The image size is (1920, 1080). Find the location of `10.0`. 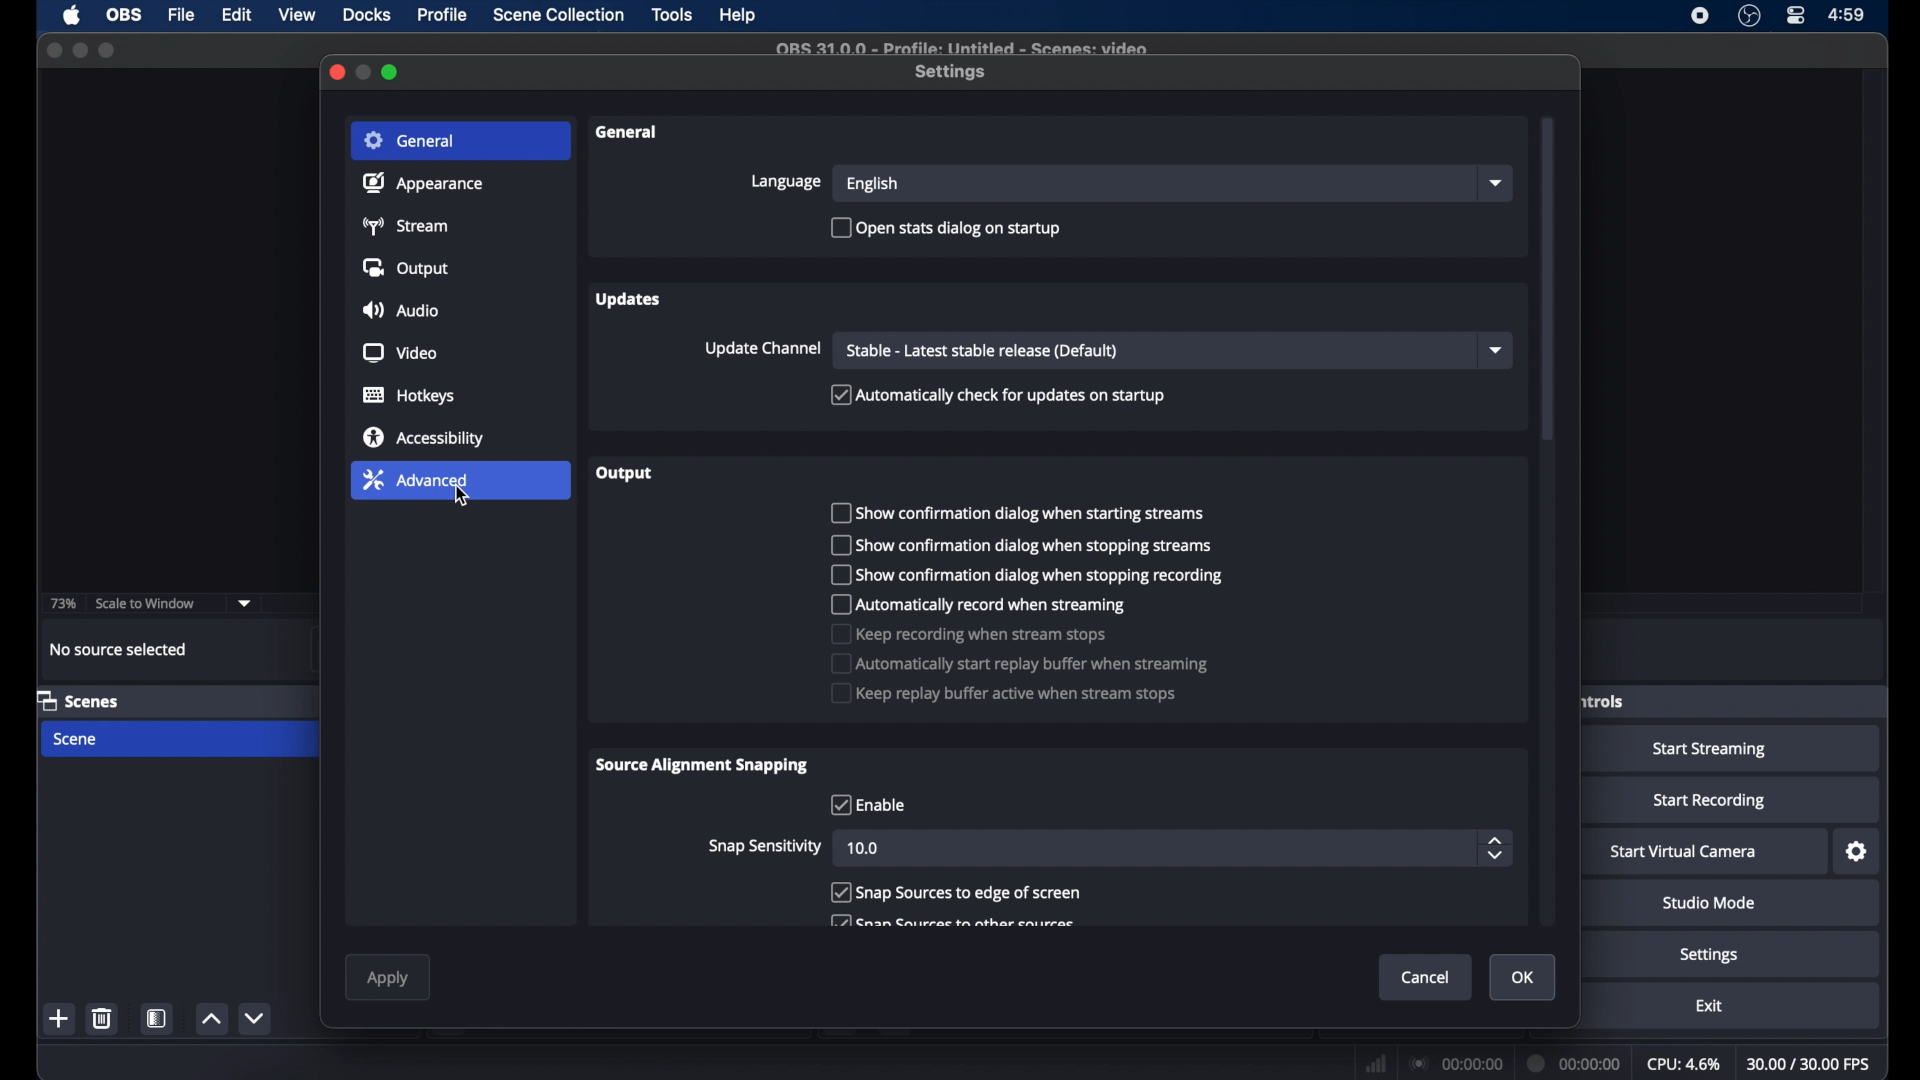

10.0 is located at coordinates (864, 848).